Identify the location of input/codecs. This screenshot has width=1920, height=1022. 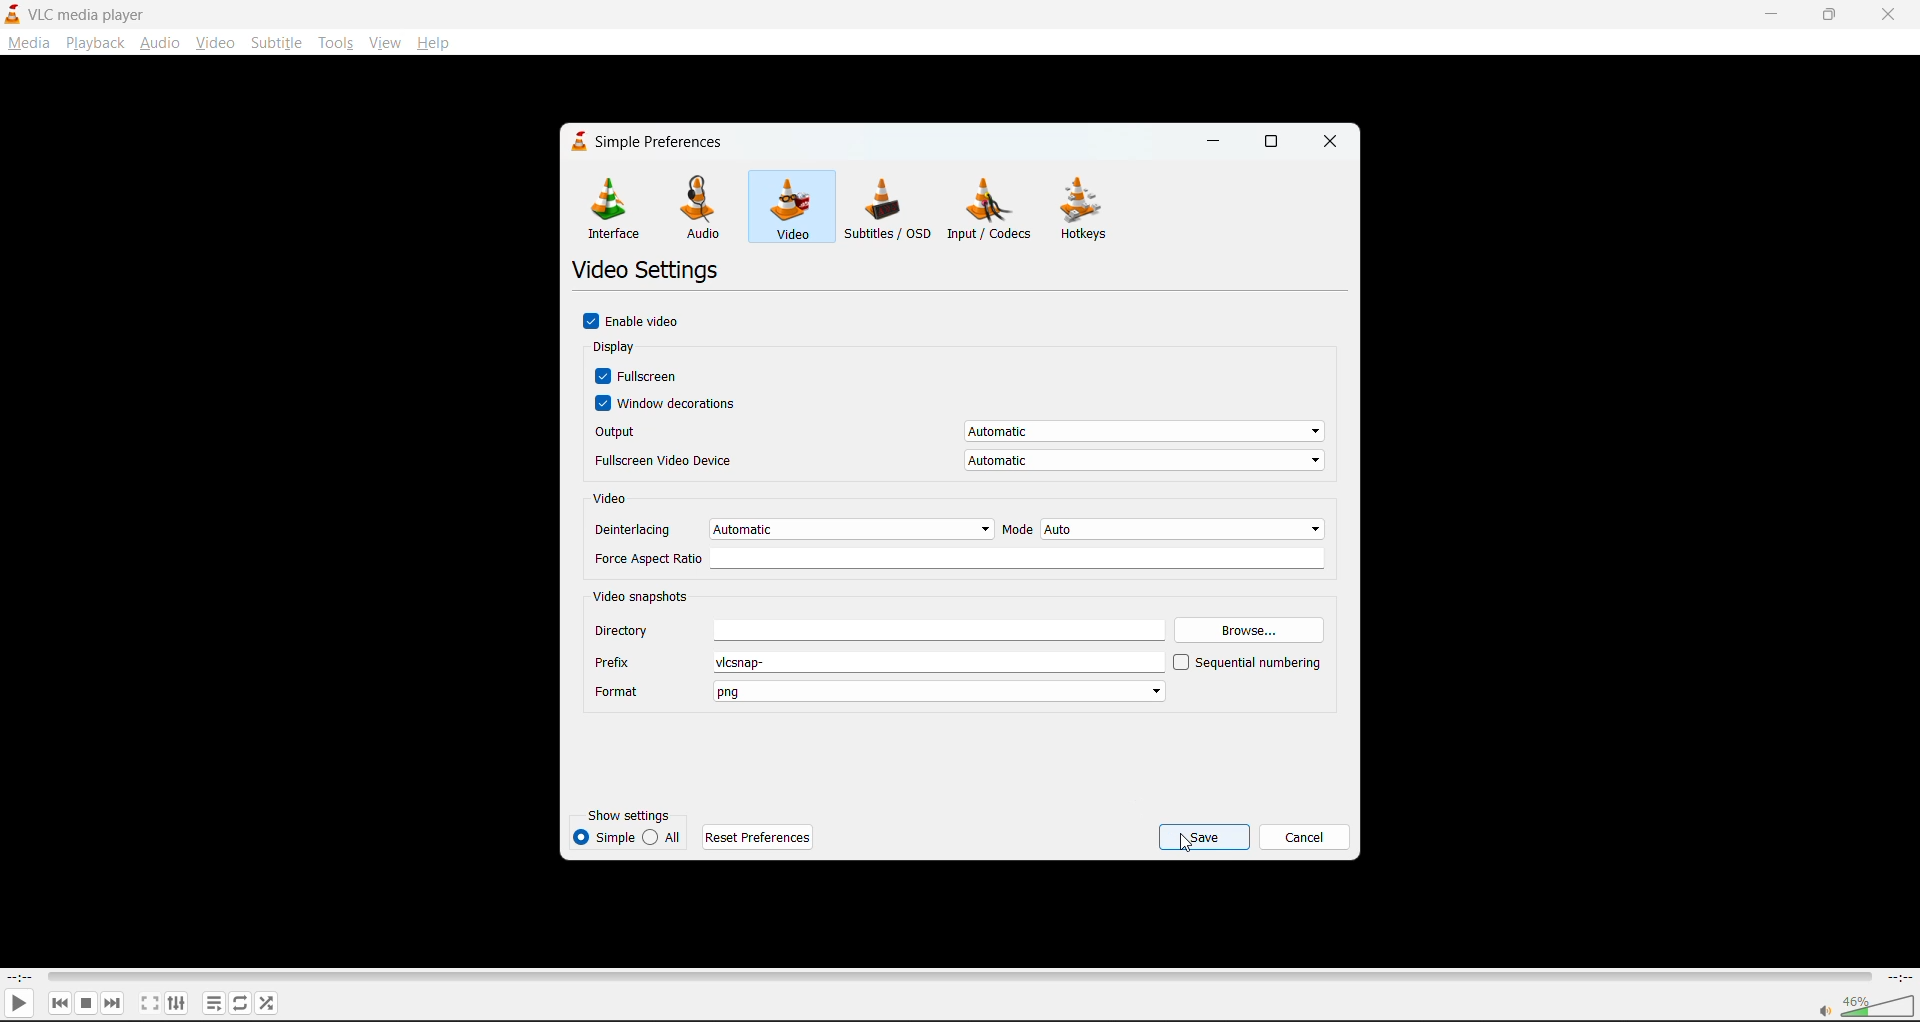
(992, 209).